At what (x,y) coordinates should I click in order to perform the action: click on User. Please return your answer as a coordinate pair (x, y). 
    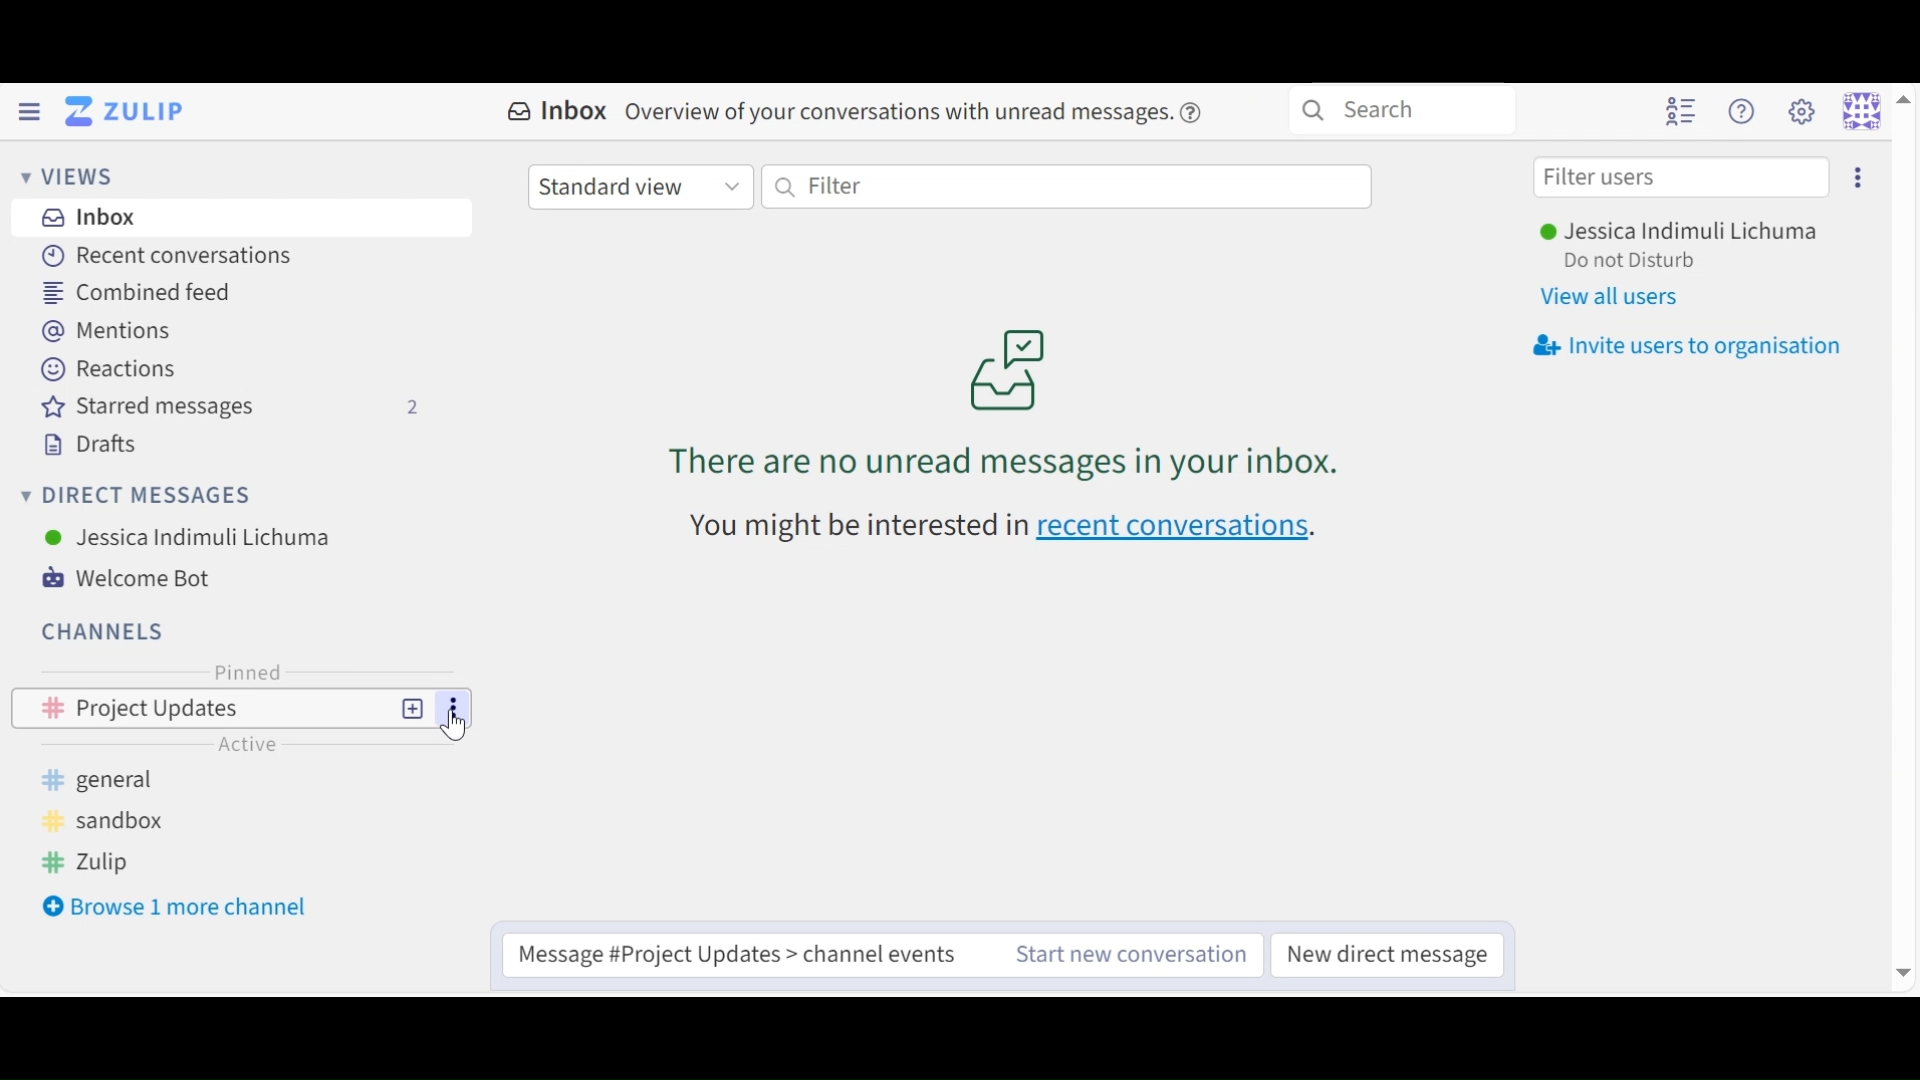
    Looking at the image, I should click on (1678, 232).